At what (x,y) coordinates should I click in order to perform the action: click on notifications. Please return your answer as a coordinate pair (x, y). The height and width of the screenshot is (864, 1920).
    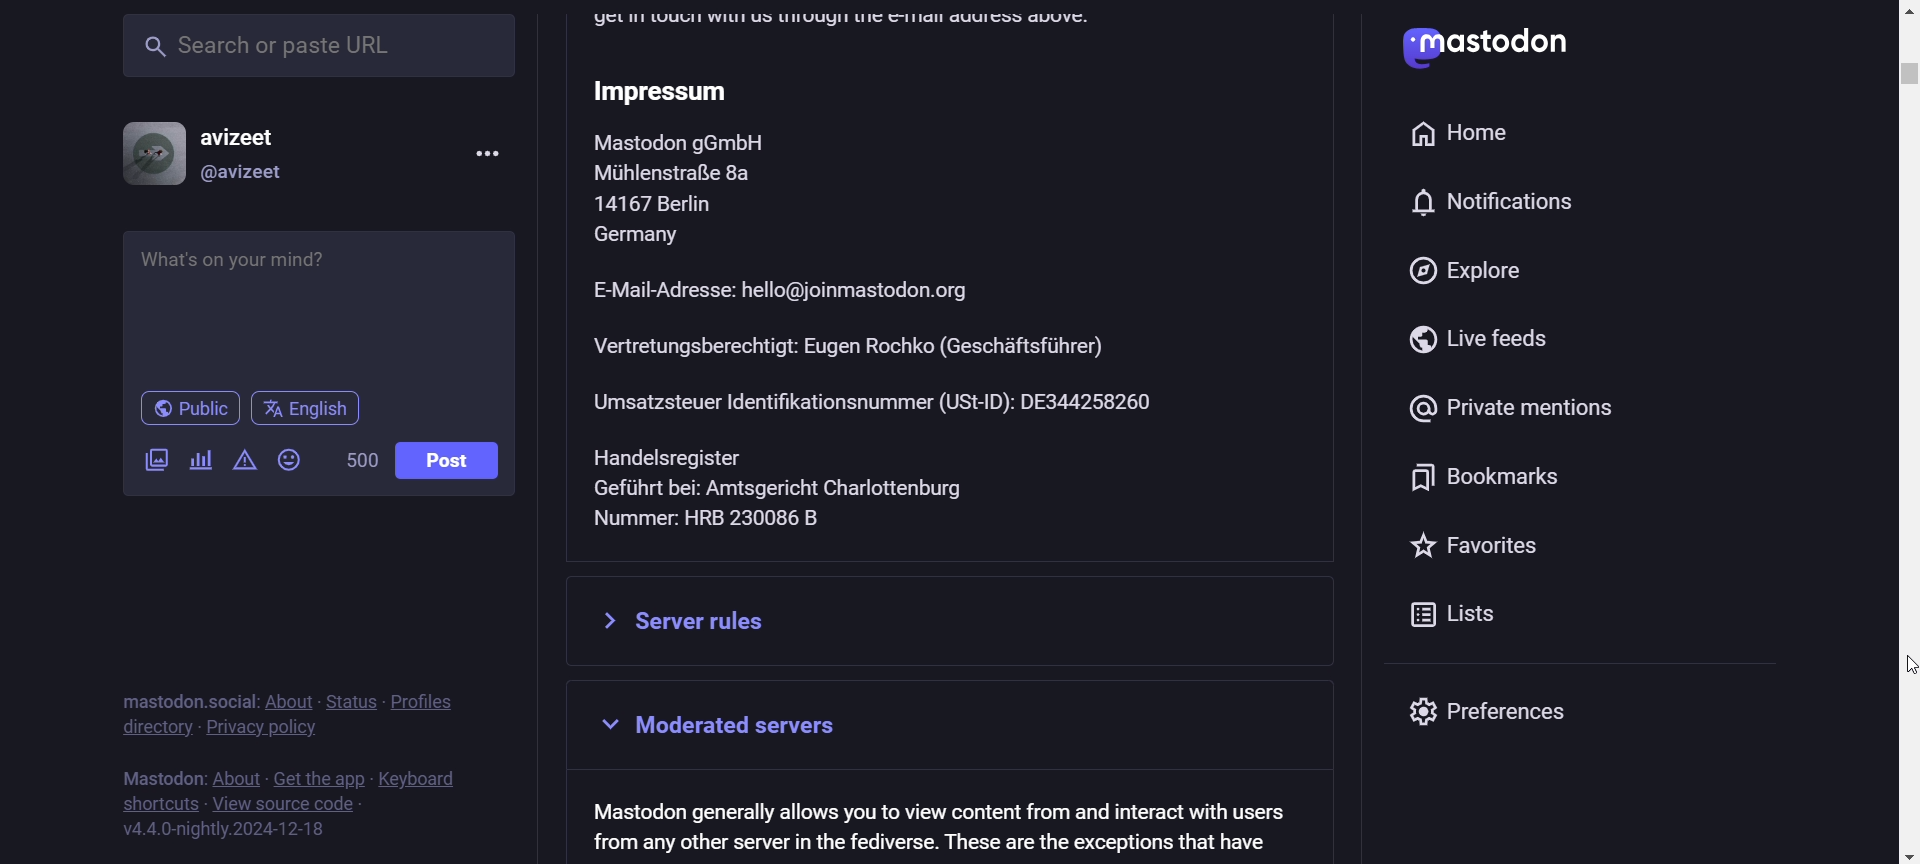
    Looking at the image, I should click on (1500, 202).